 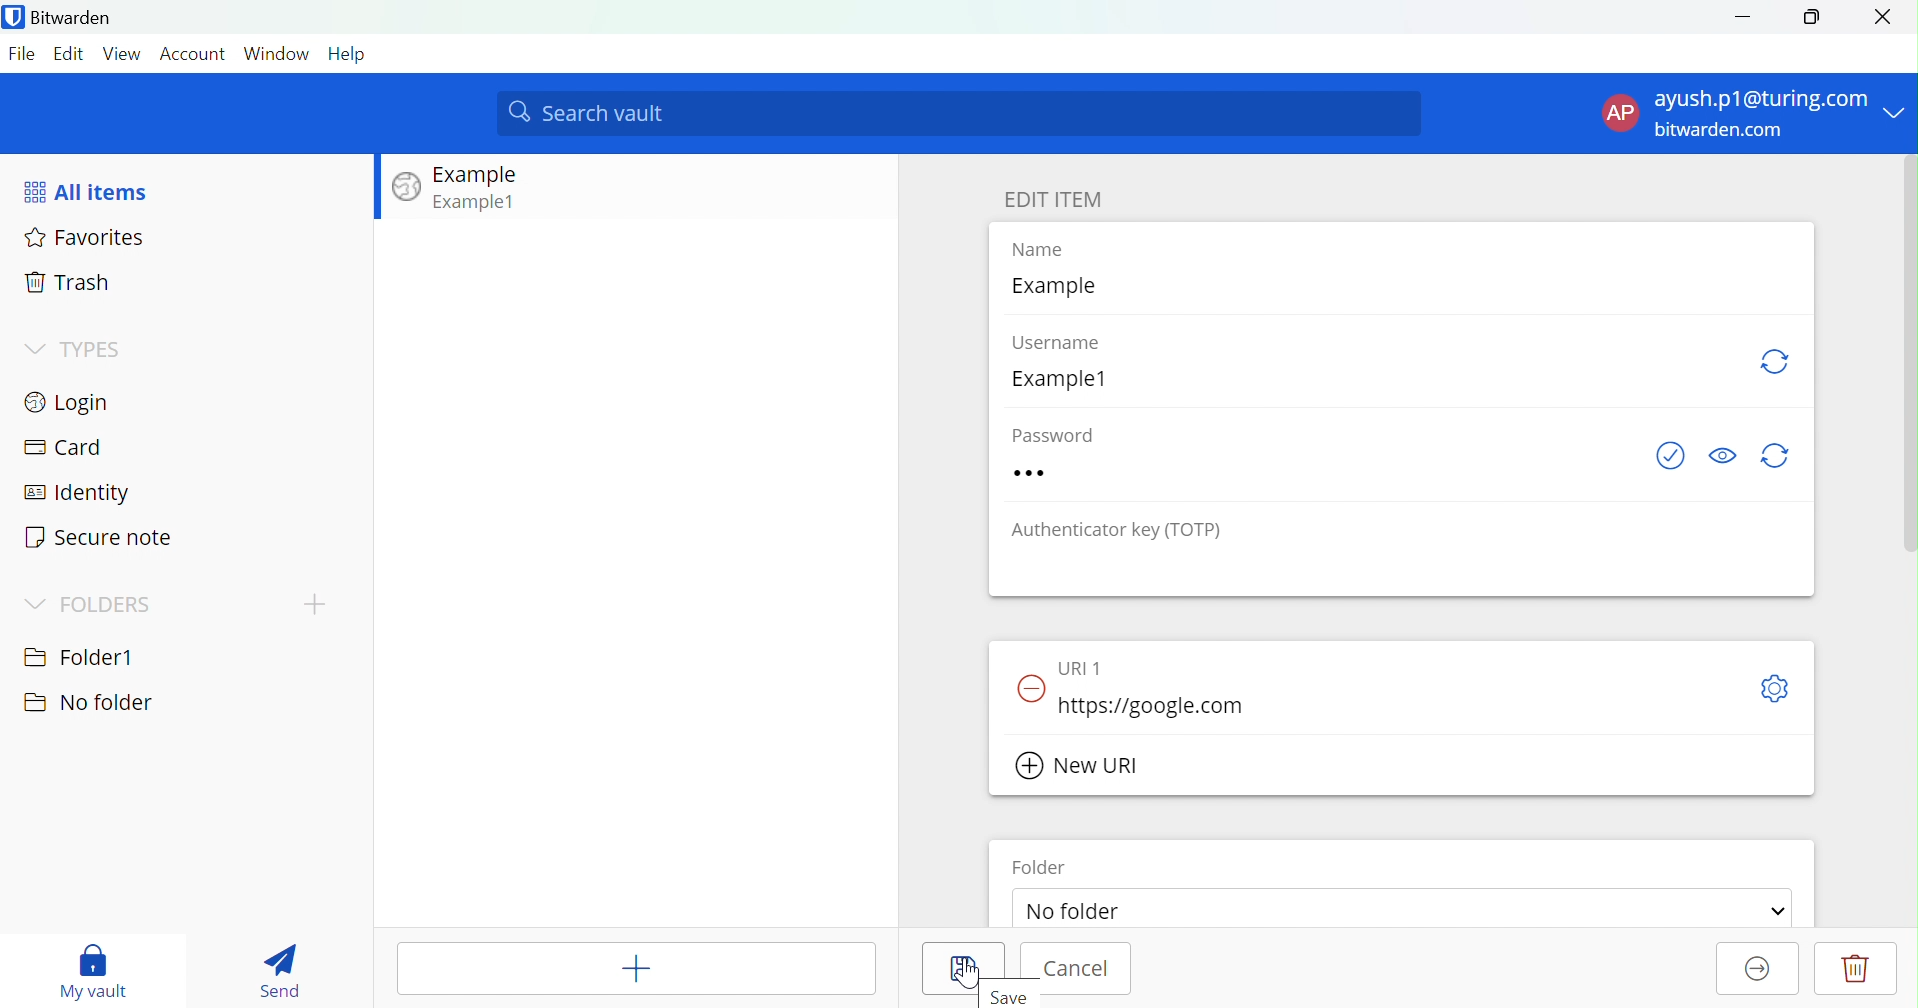 I want to click on Move to Organization, so click(x=1753, y=970).